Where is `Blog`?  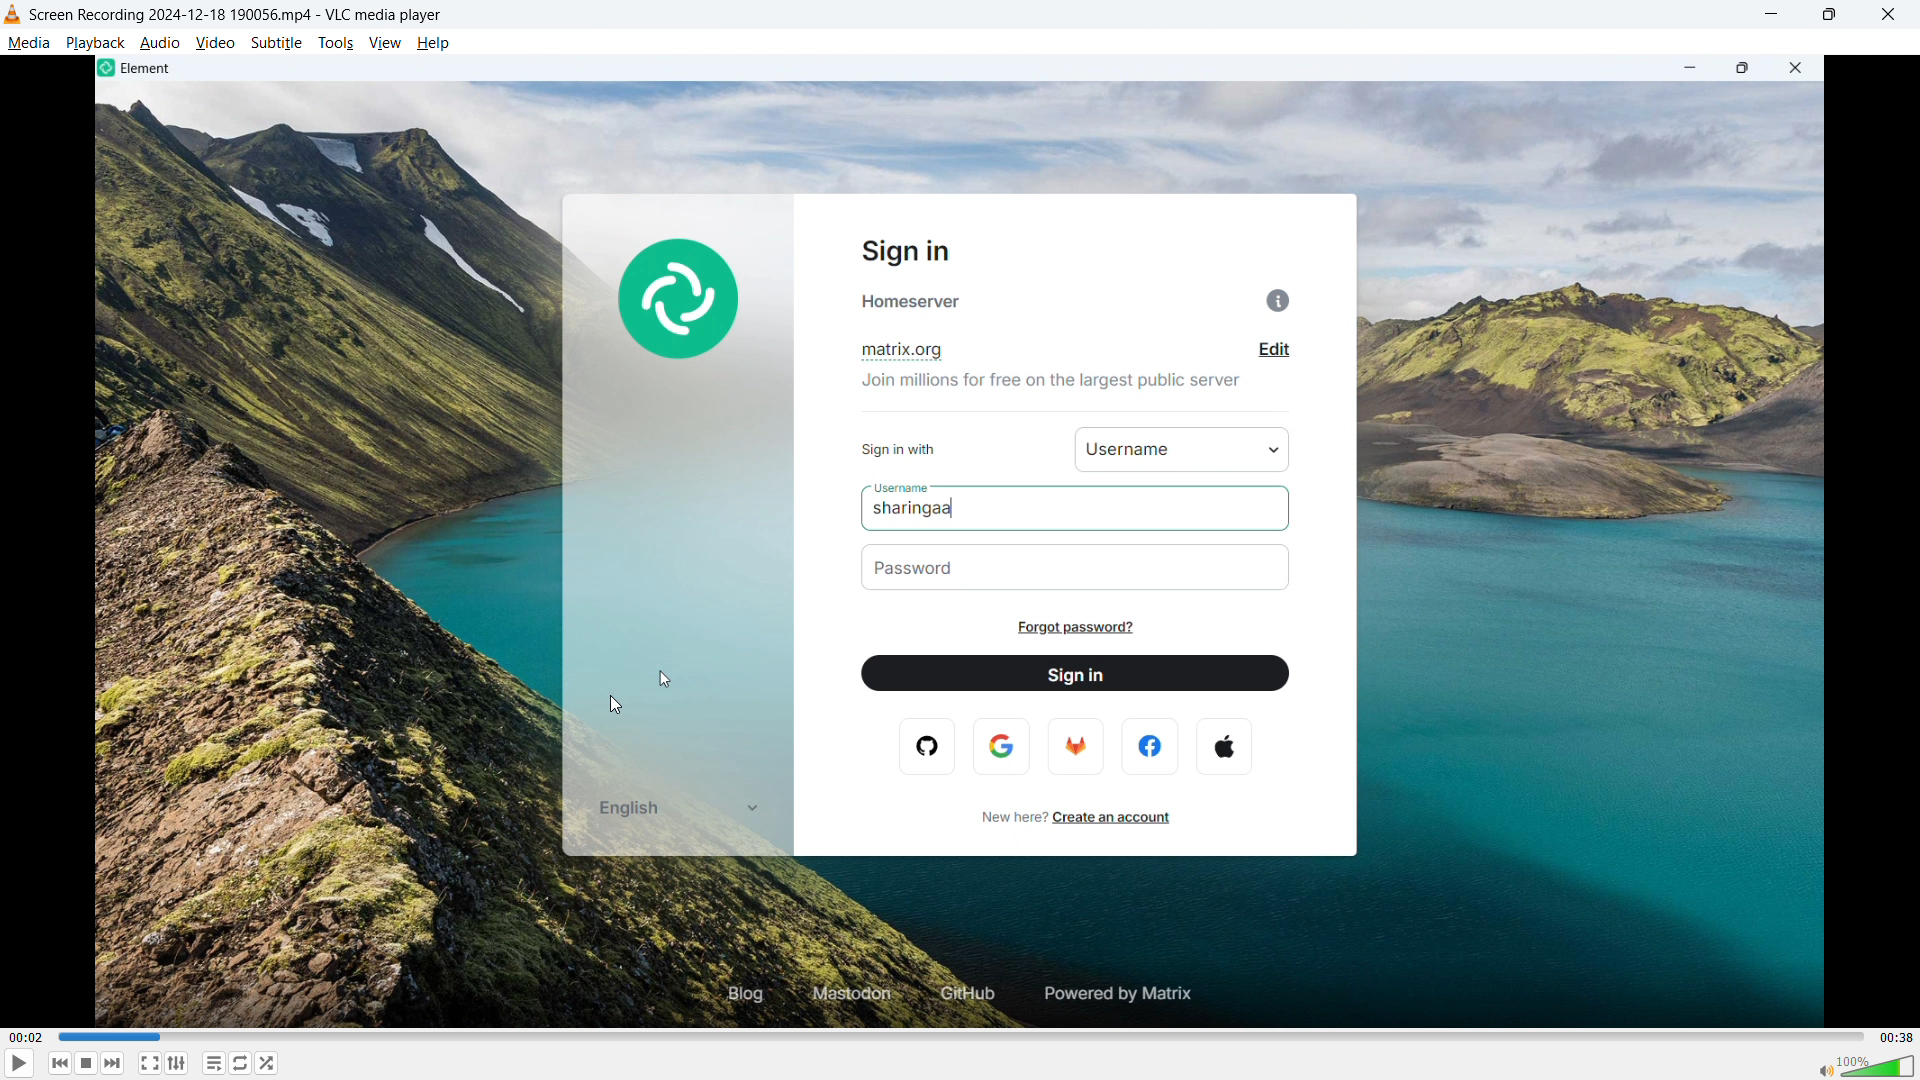
Blog is located at coordinates (730, 995).